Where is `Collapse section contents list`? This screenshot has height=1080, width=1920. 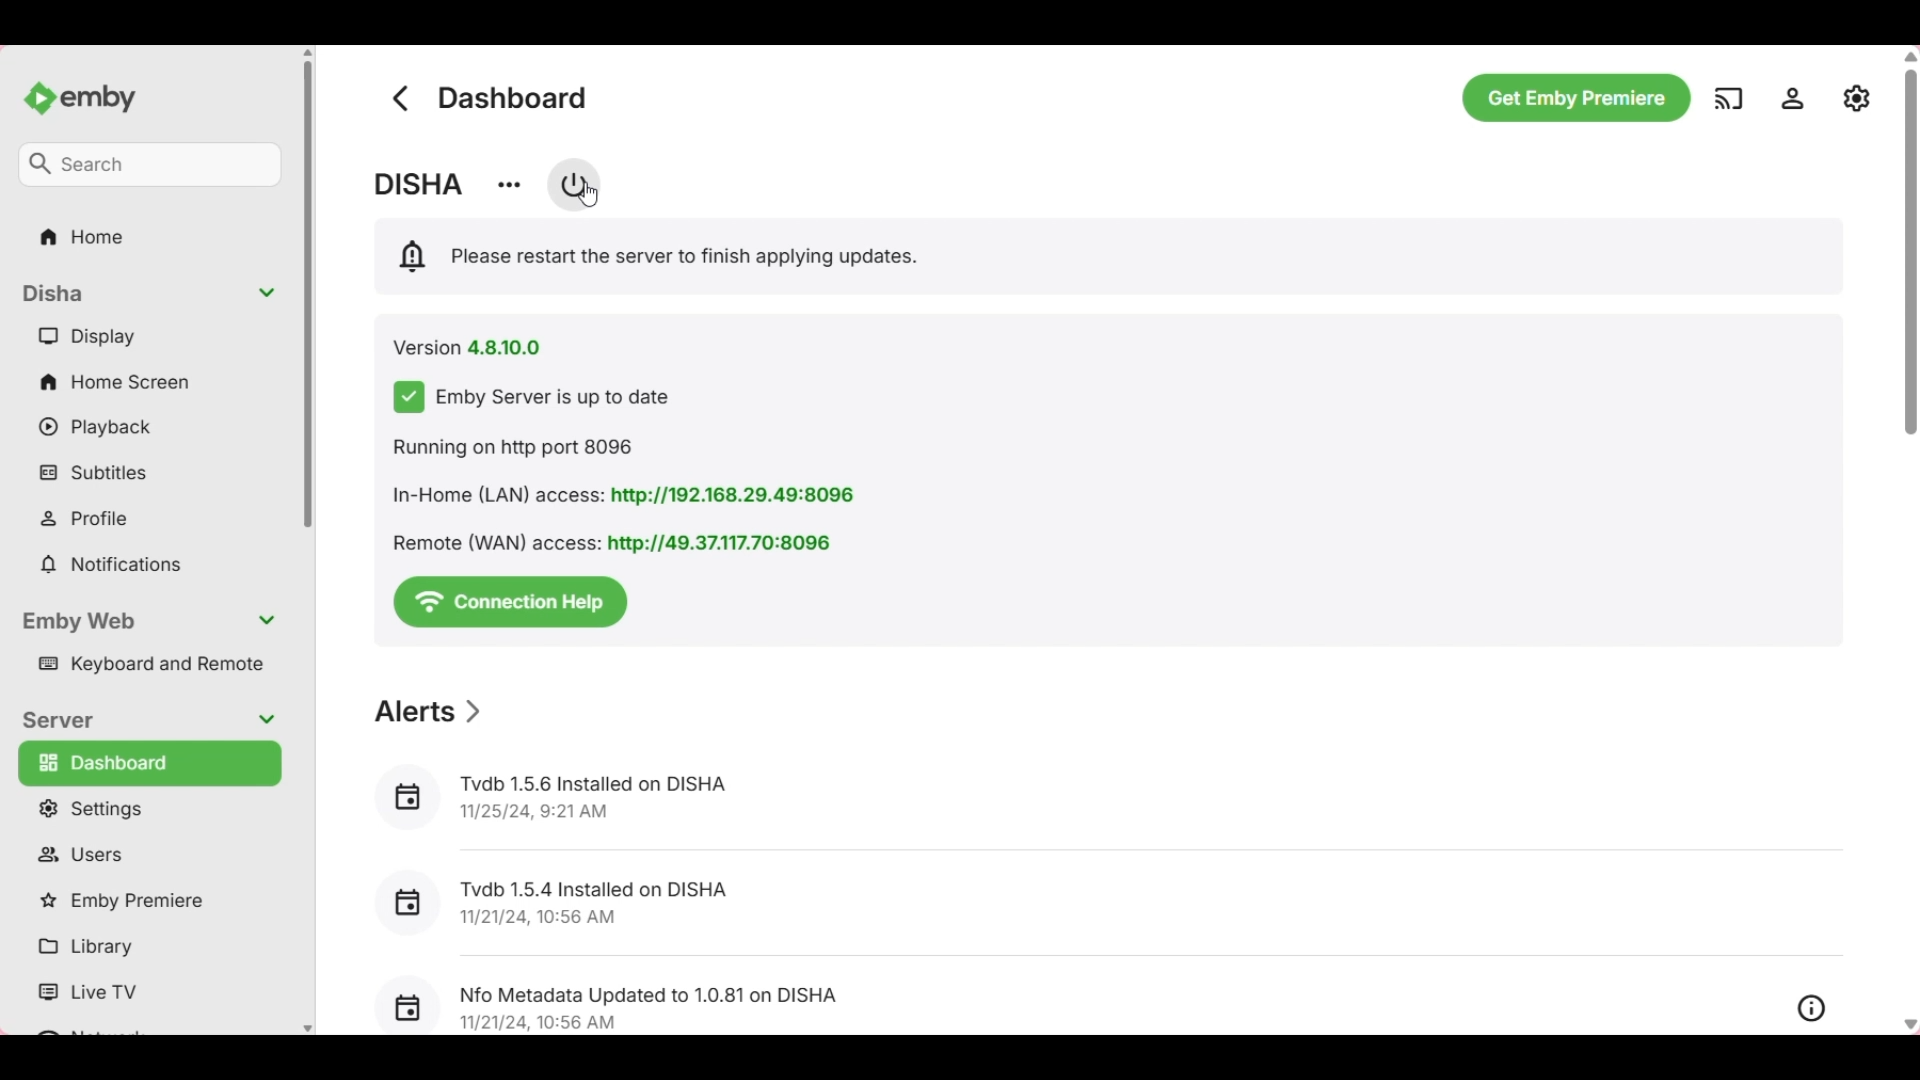 Collapse section contents list is located at coordinates (149, 294).